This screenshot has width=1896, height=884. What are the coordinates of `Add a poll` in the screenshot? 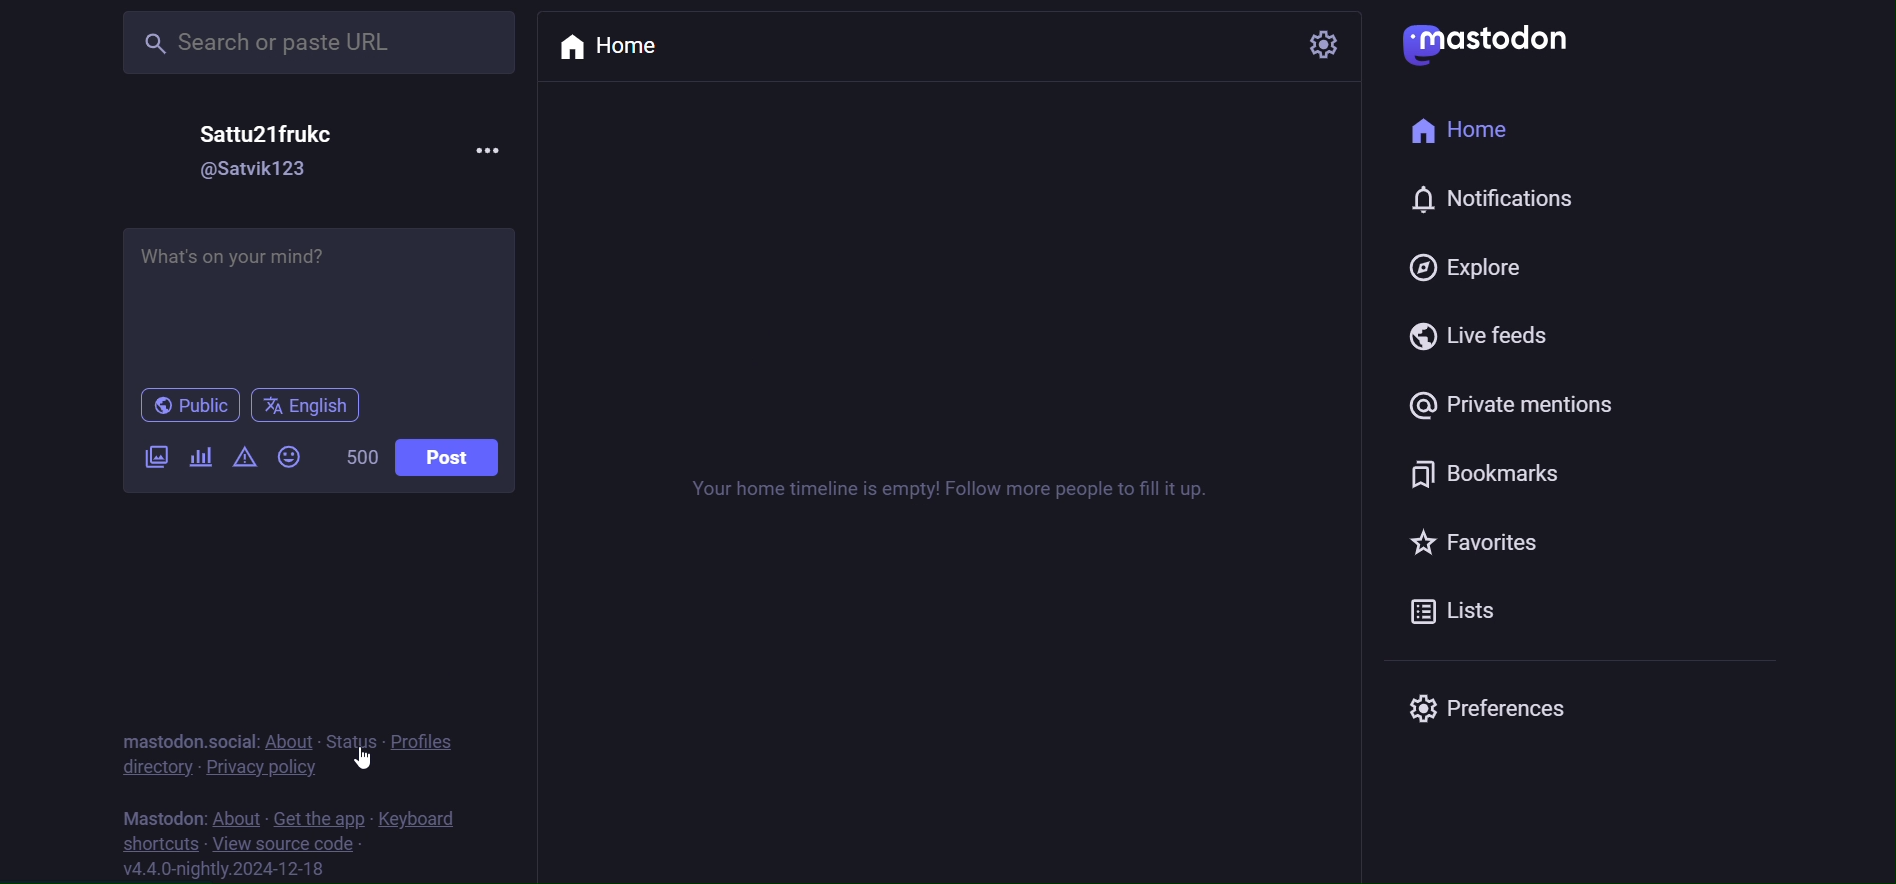 It's located at (201, 459).